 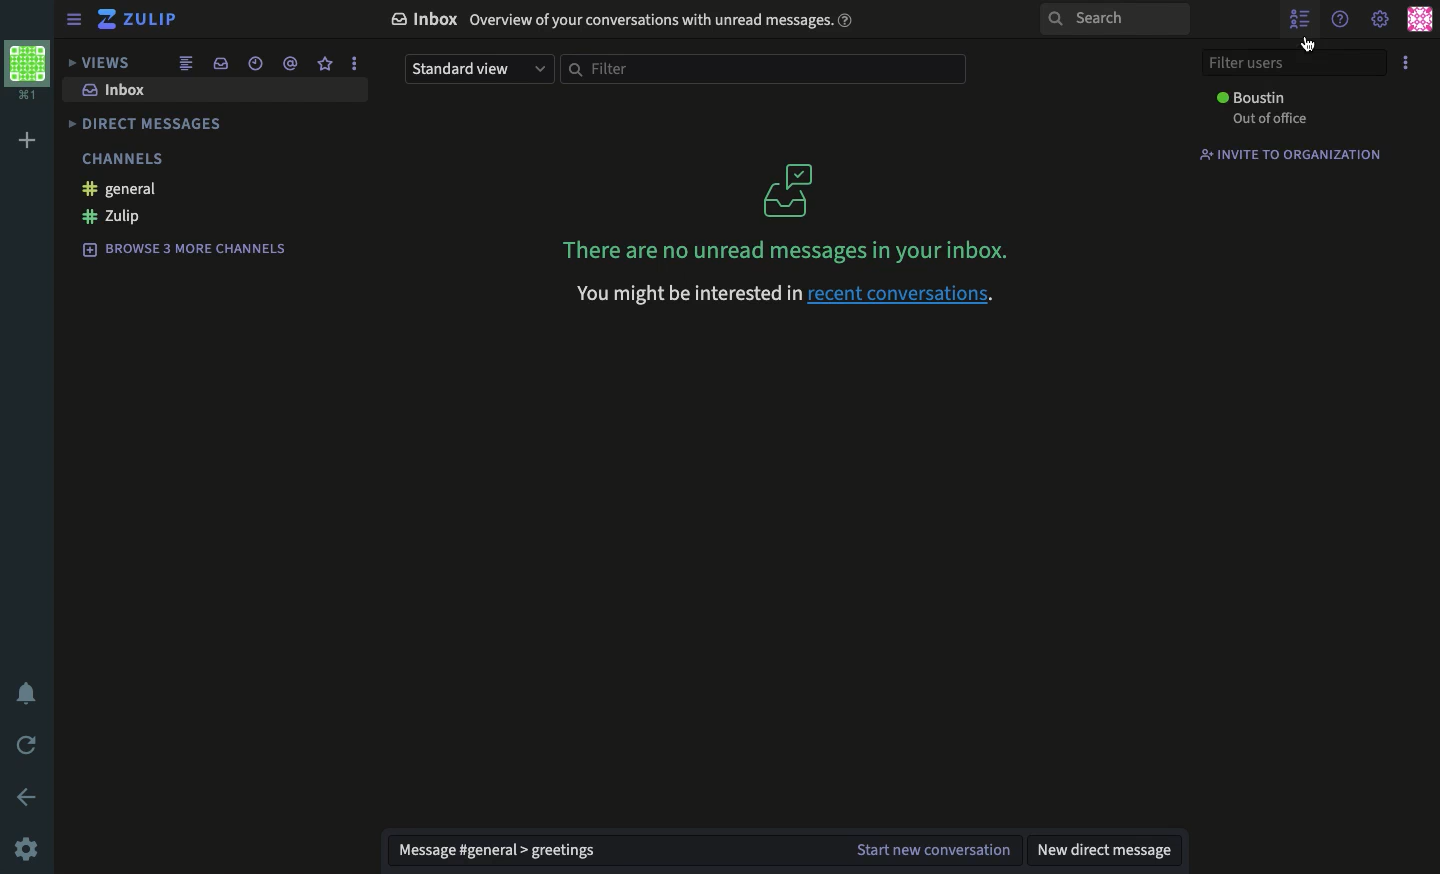 I want to click on invite to organization, so click(x=1292, y=154).